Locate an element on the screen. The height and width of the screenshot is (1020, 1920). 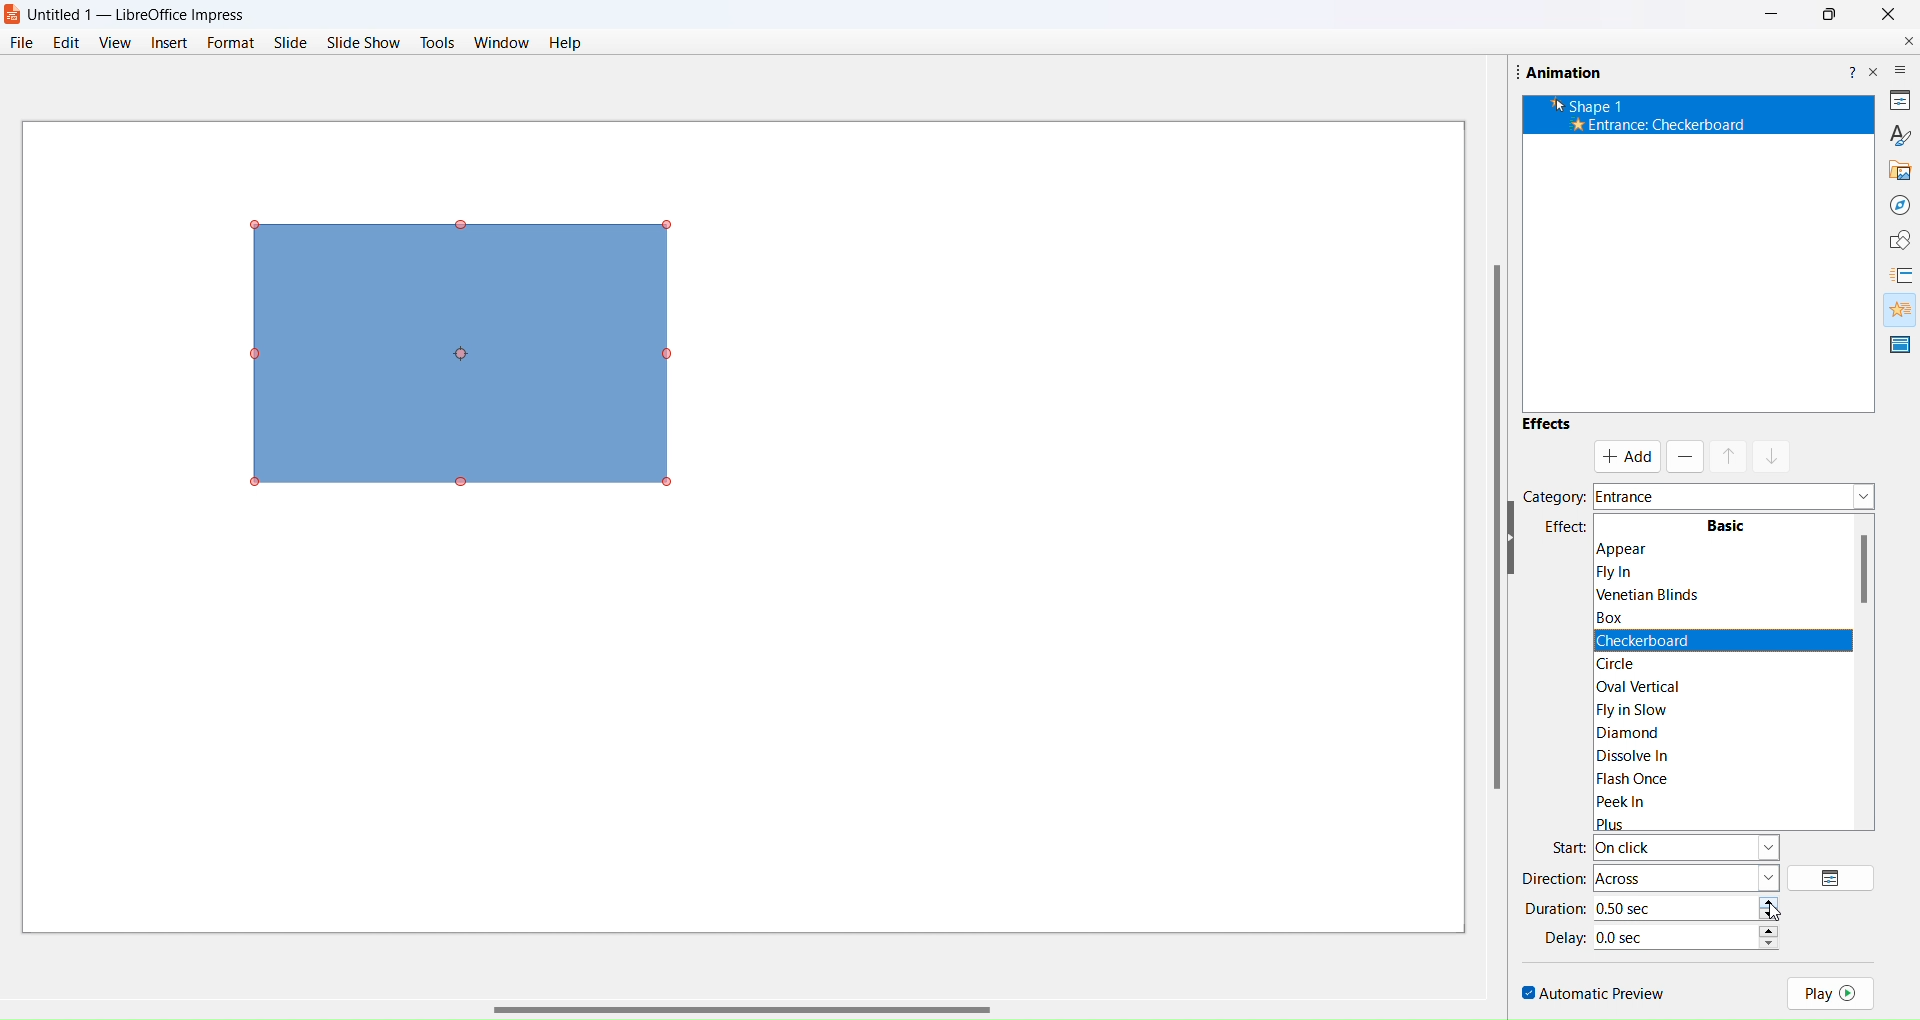
Box is located at coordinates (1619, 616).